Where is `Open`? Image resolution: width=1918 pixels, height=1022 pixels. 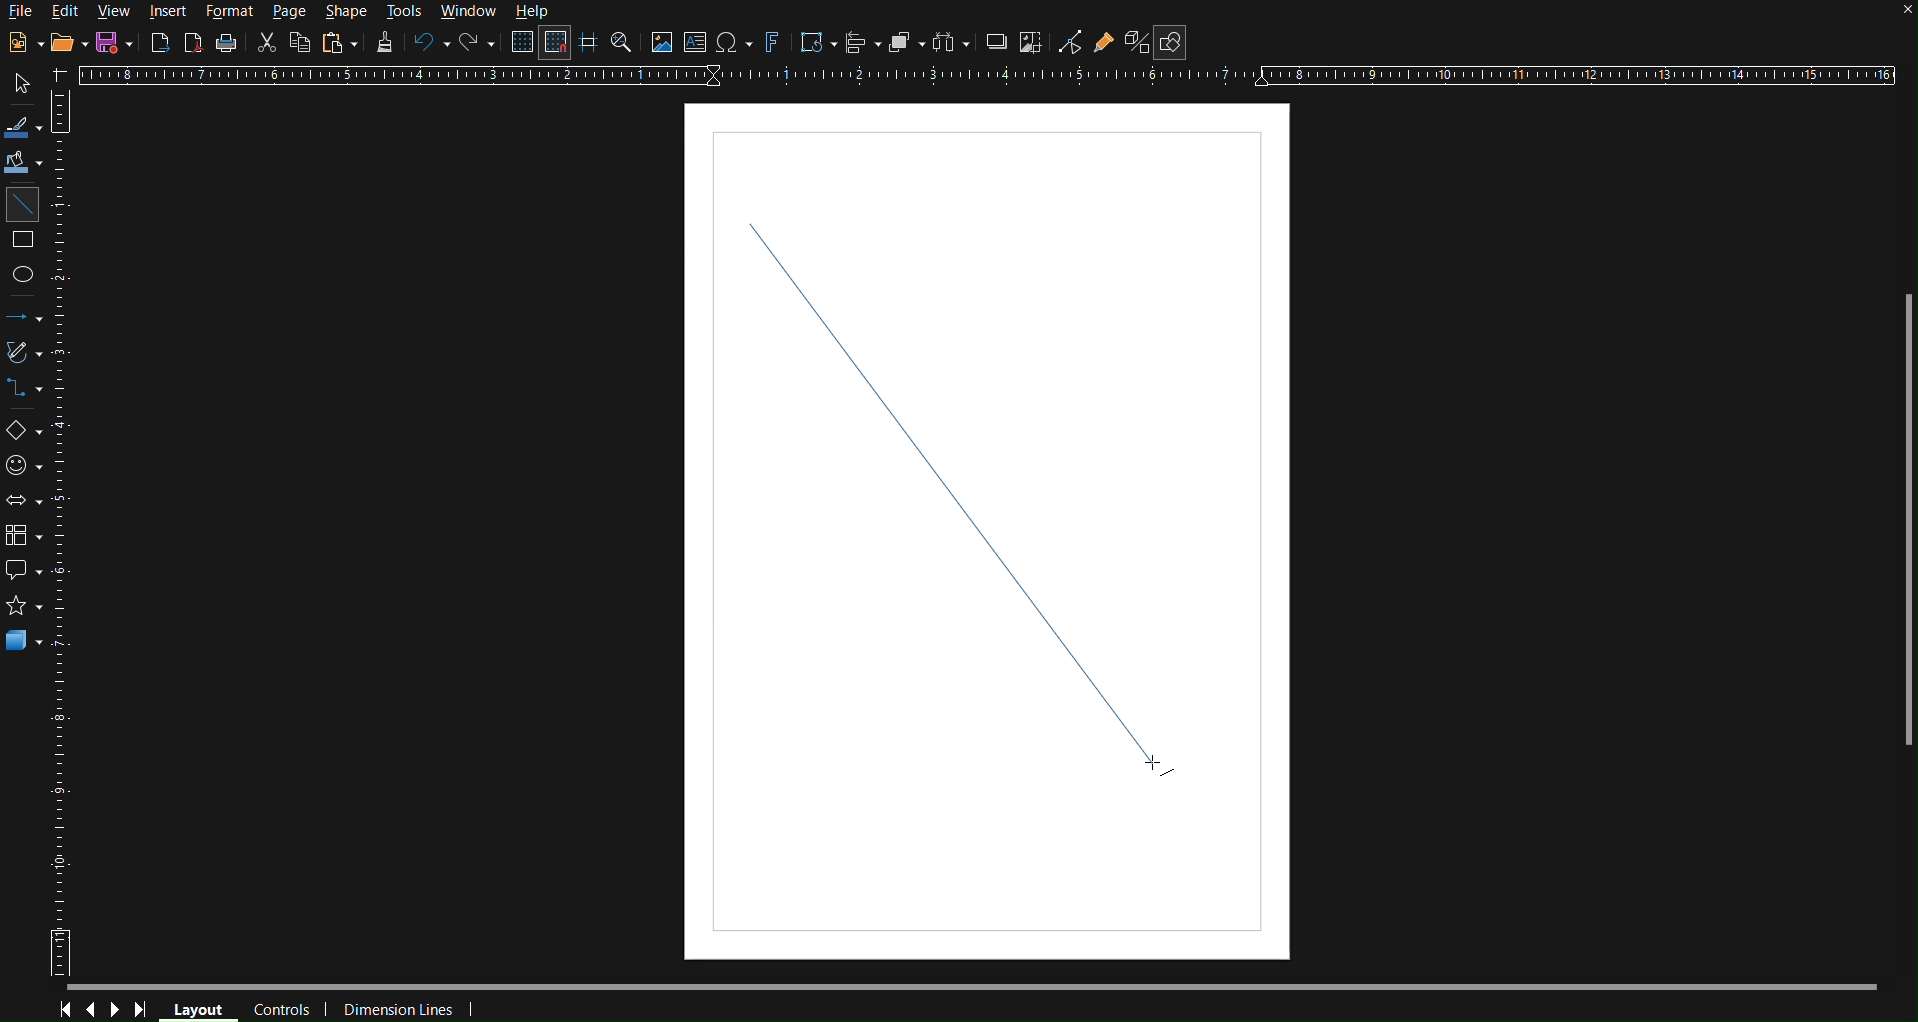 Open is located at coordinates (64, 43).